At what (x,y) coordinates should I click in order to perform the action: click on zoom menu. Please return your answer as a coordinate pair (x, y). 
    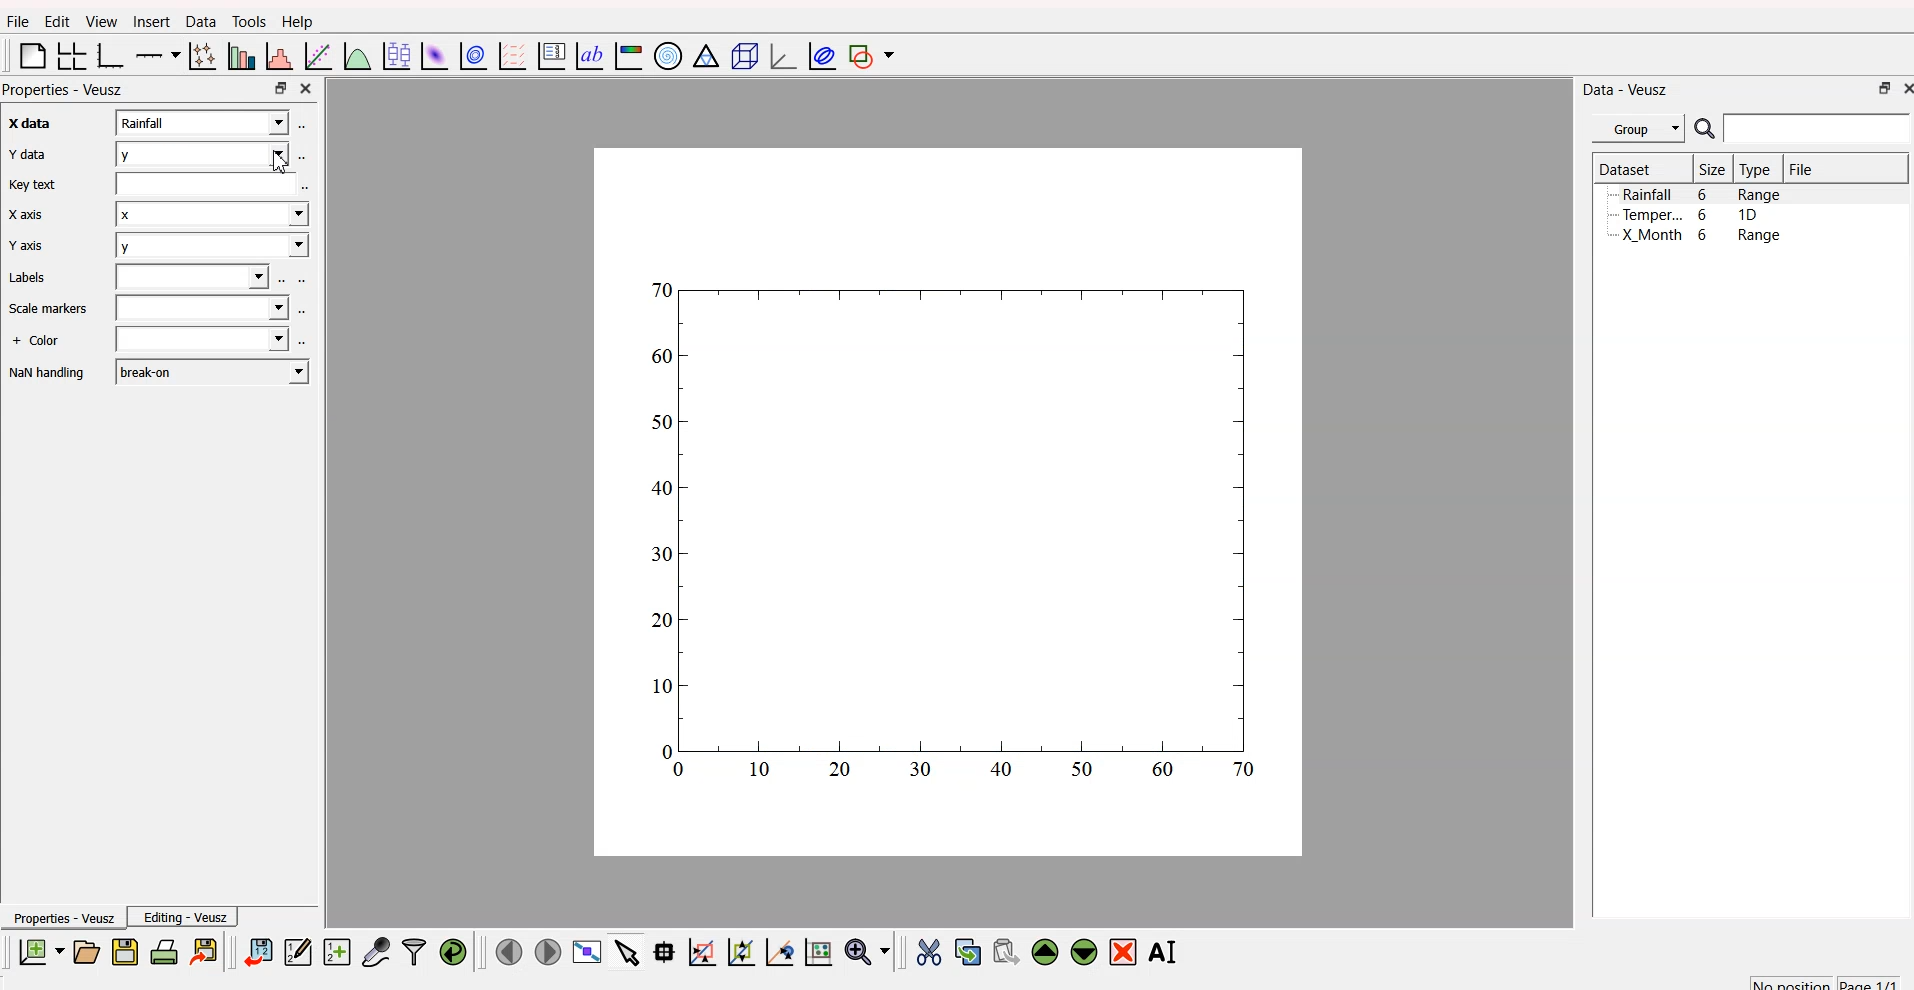
    Looking at the image, I should click on (868, 950).